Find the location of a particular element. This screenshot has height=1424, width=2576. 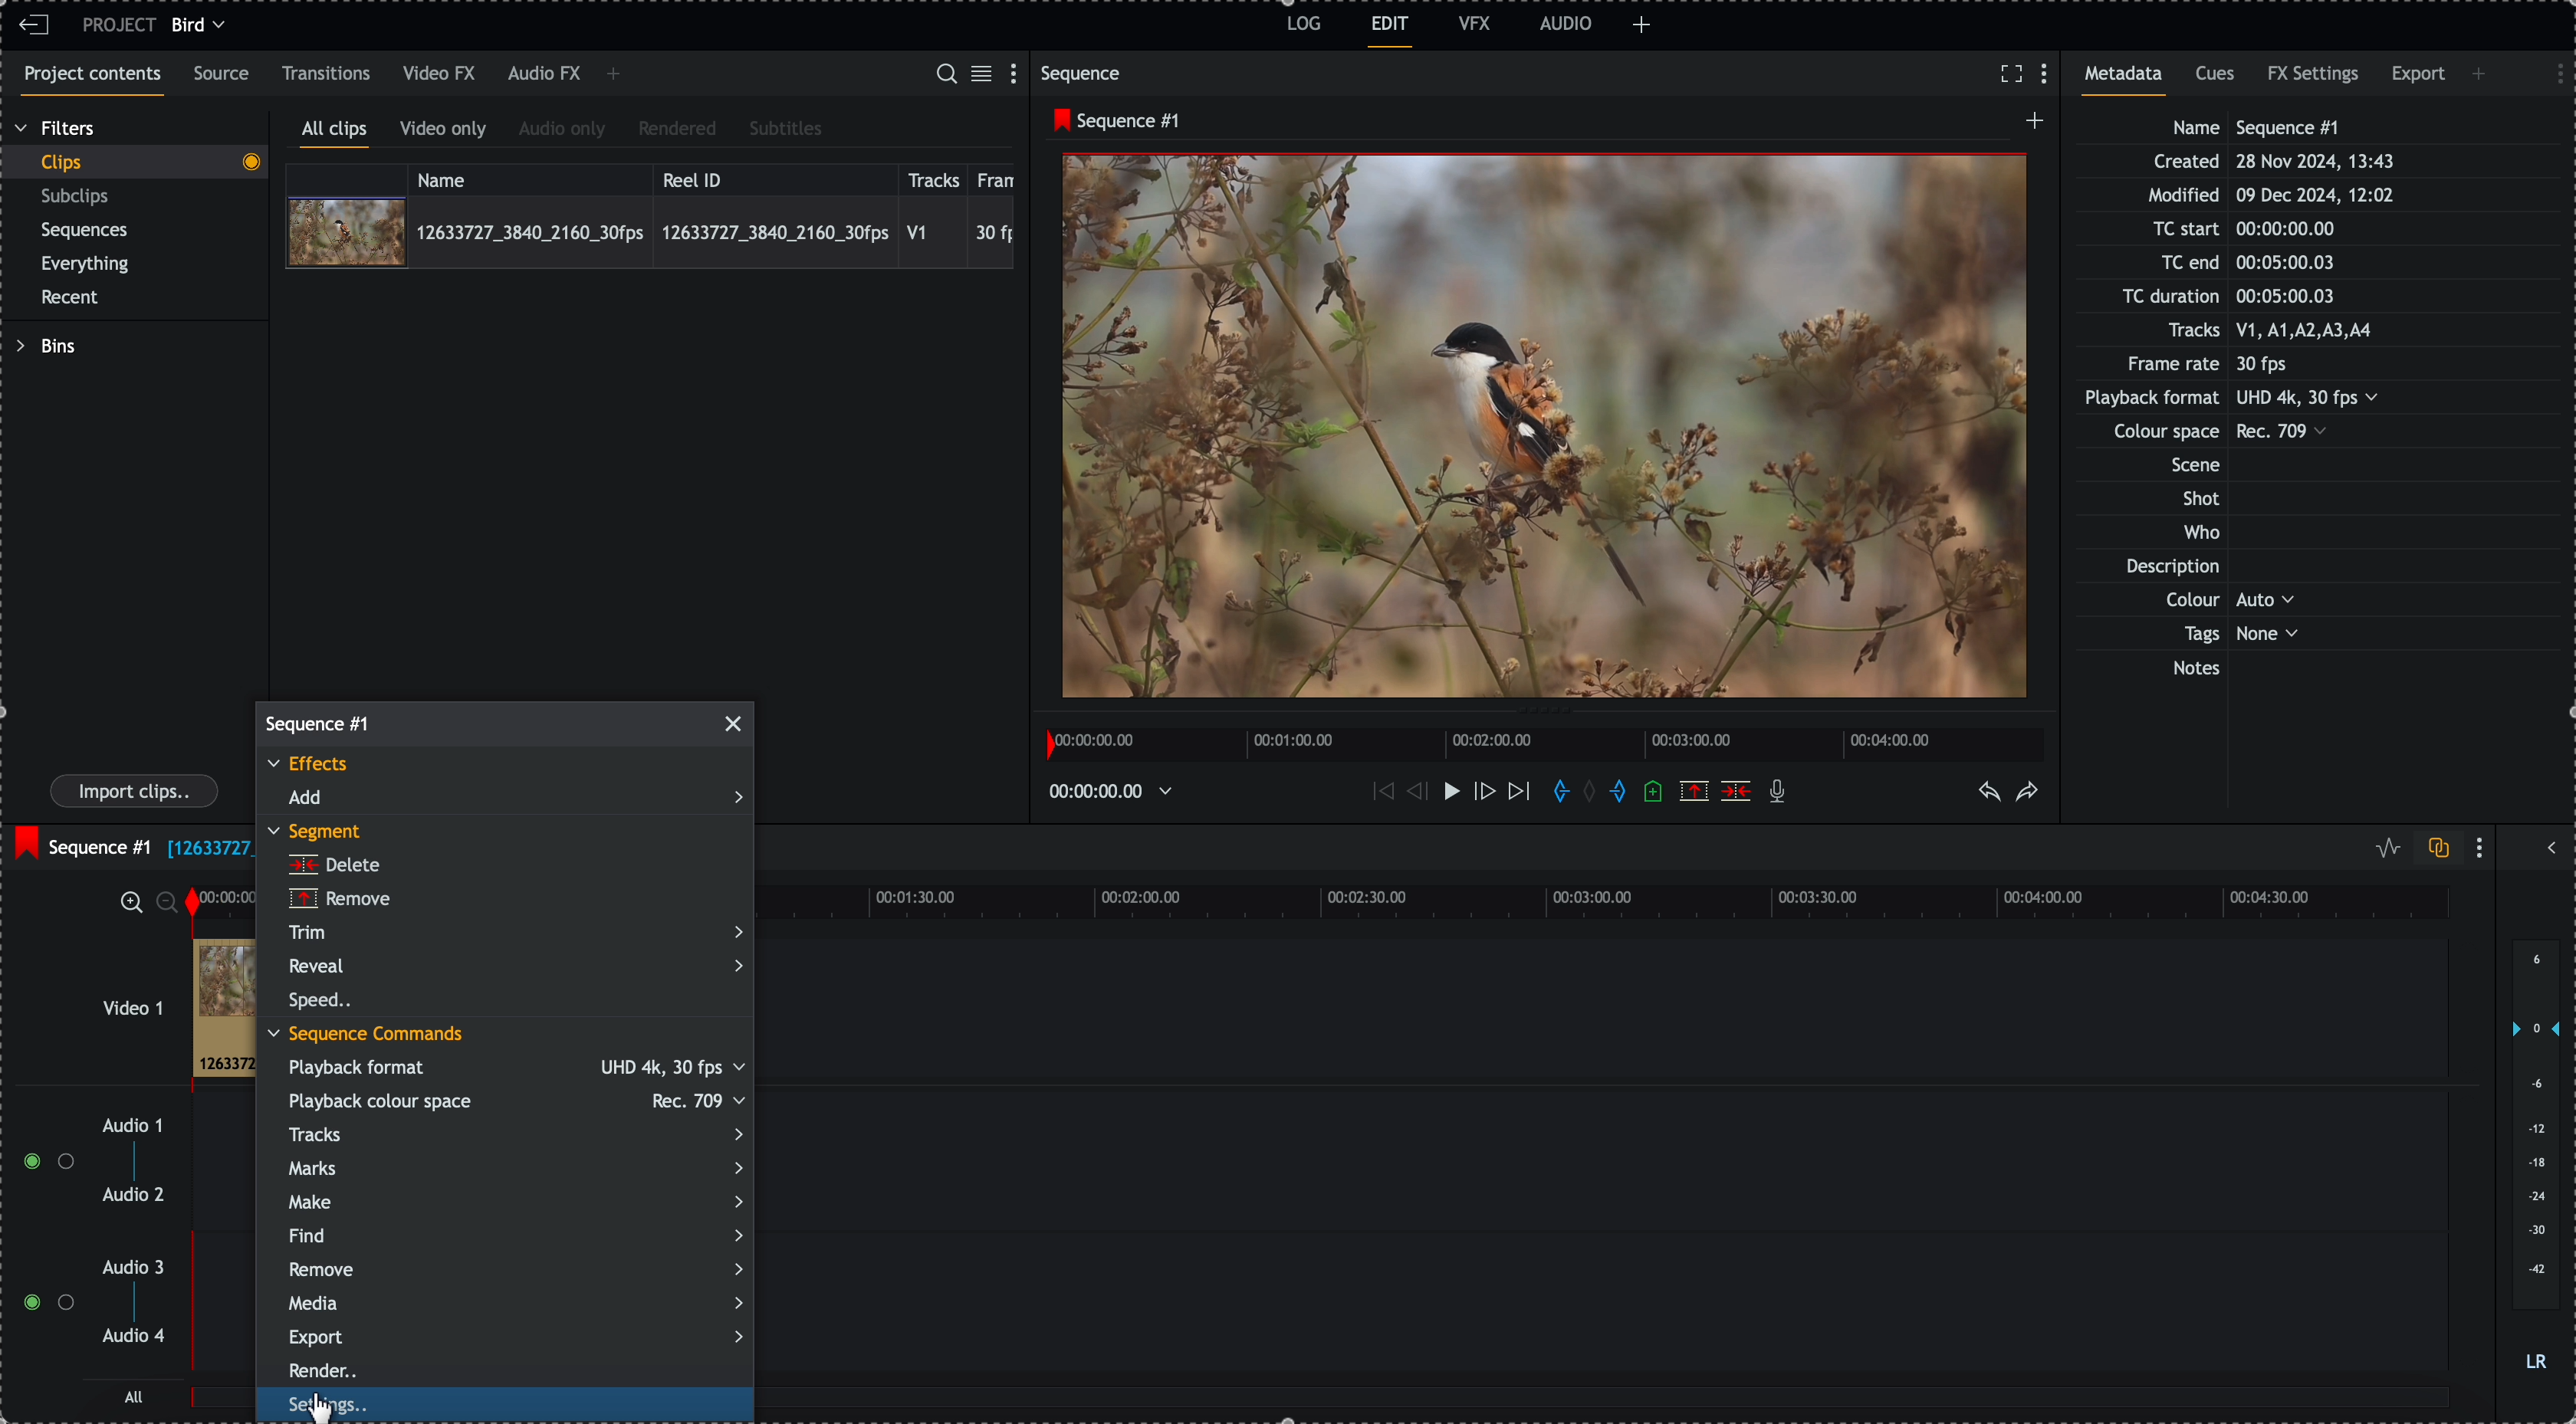

delete is located at coordinates (334, 865).